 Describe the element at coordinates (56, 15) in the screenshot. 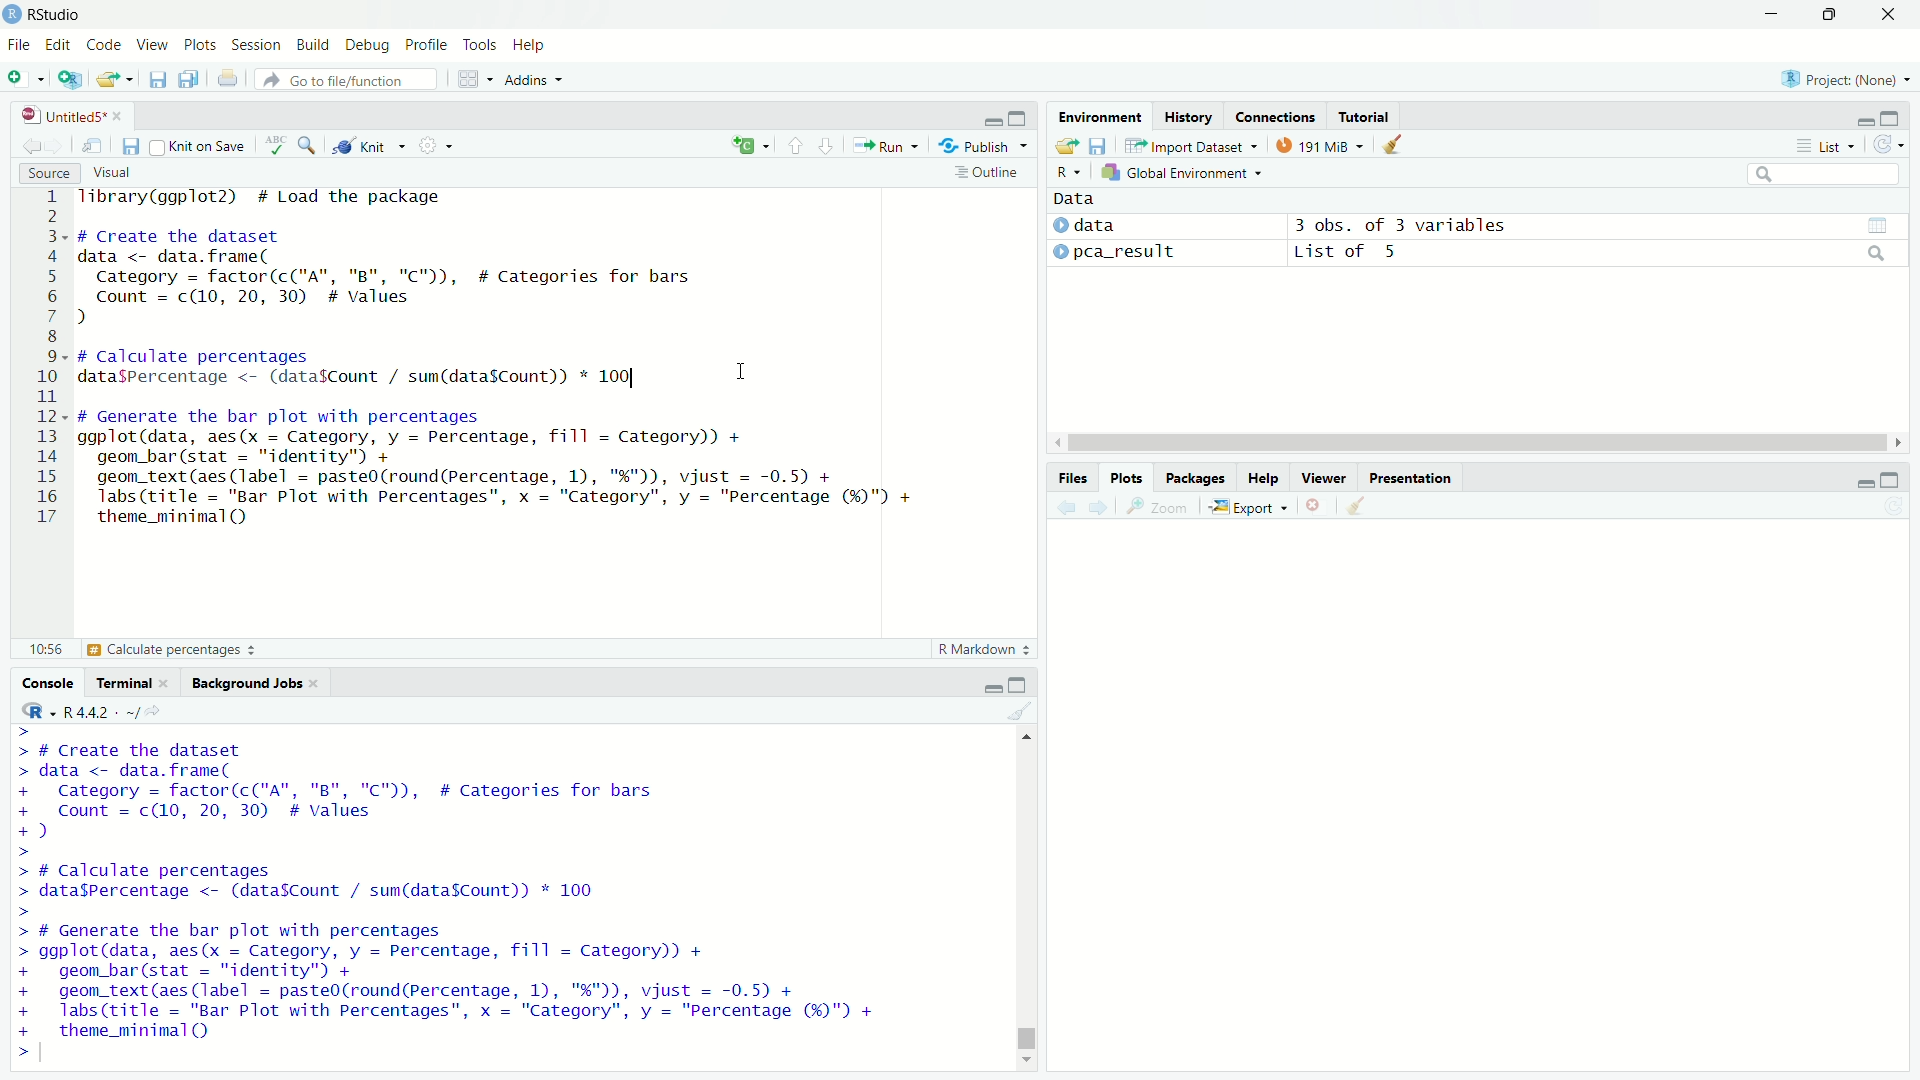

I see `Rstudio` at that location.